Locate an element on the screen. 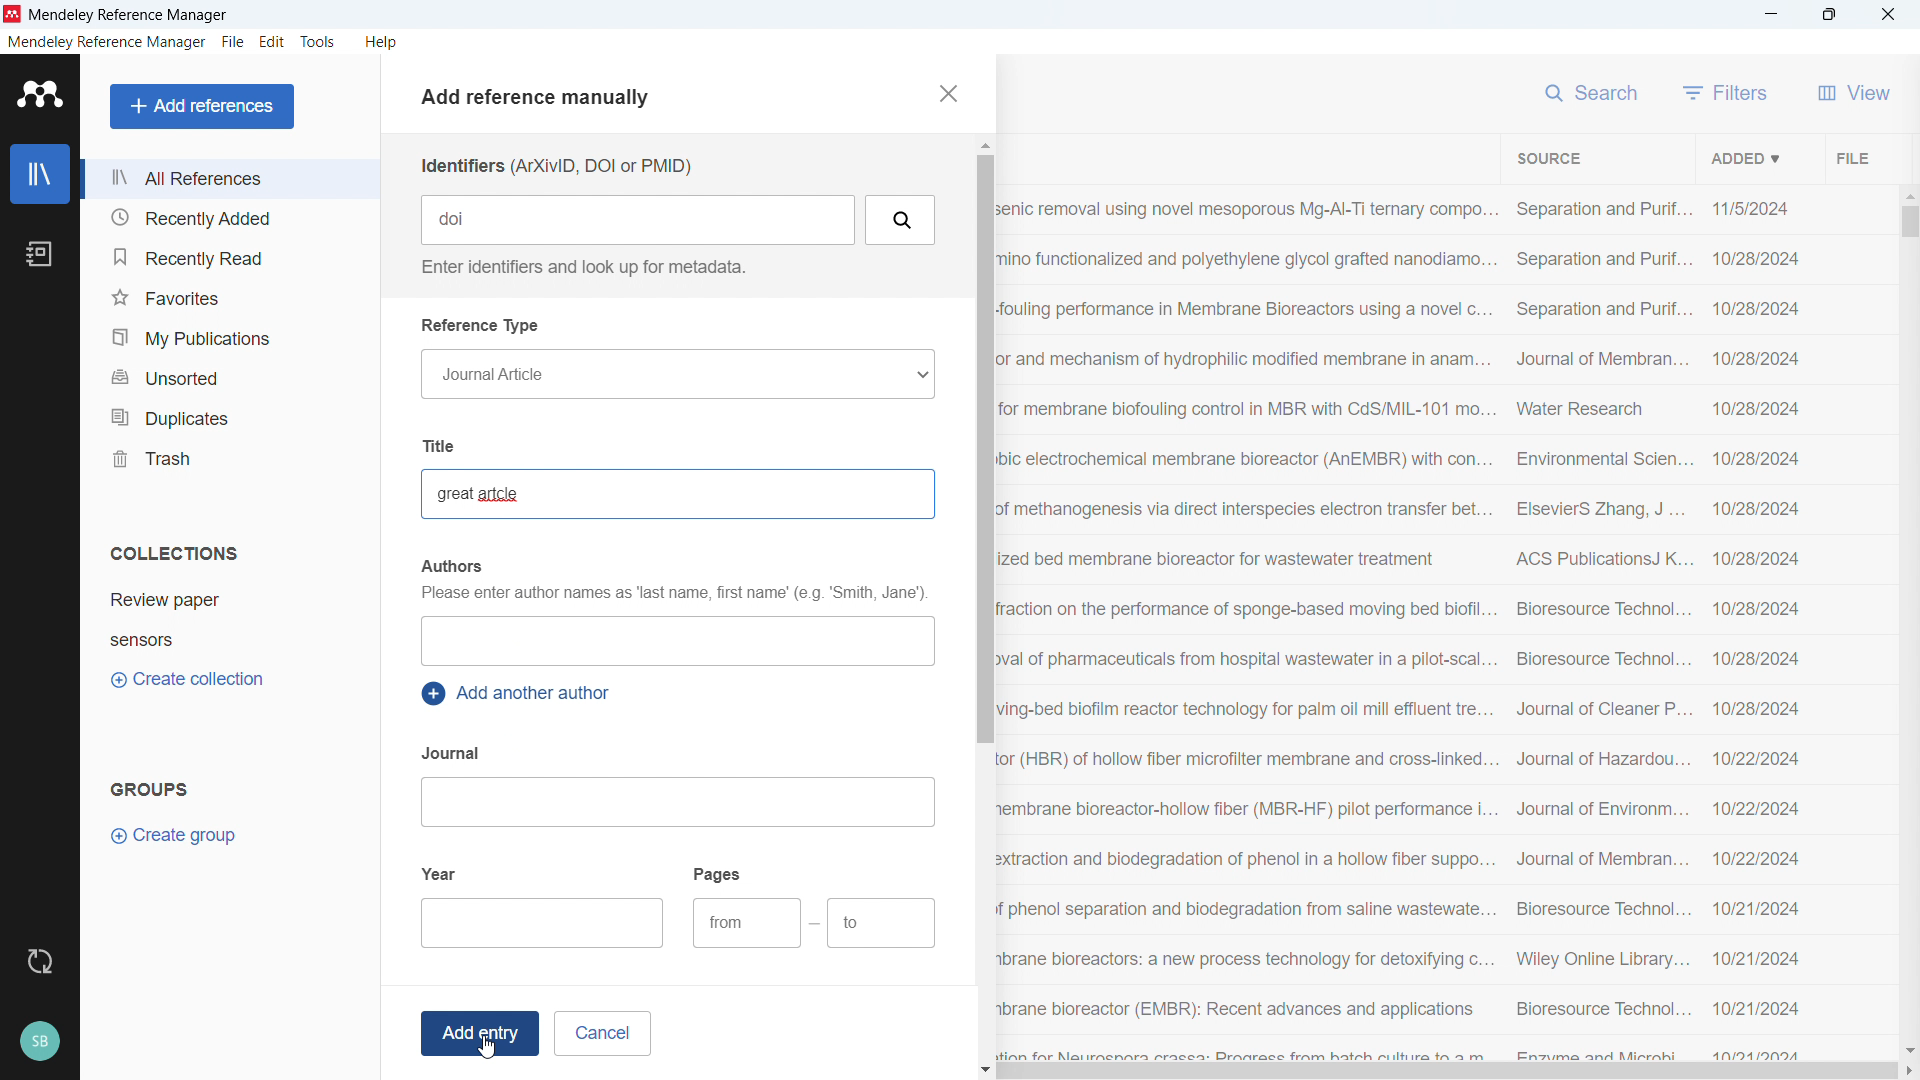 This screenshot has height=1080, width=1920. Recently read  is located at coordinates (227, 257).